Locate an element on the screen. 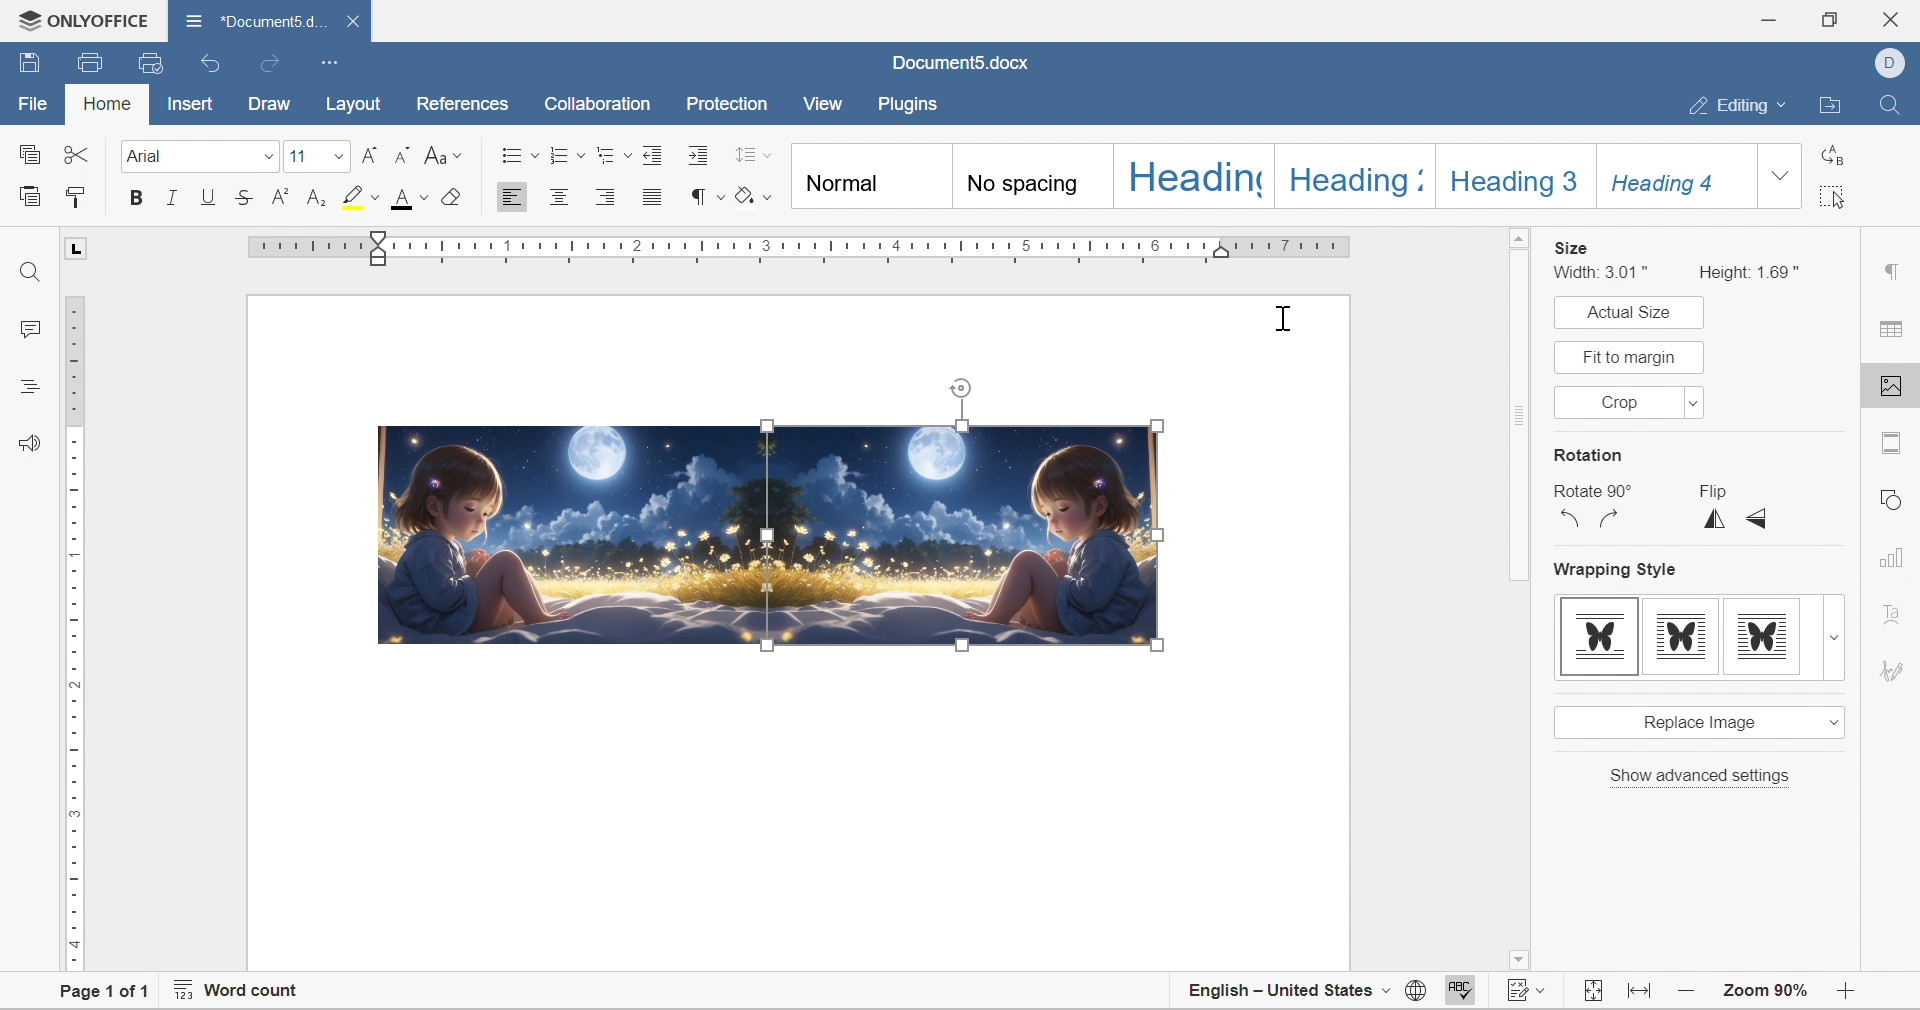  bold is located at coordinates (136, 197).